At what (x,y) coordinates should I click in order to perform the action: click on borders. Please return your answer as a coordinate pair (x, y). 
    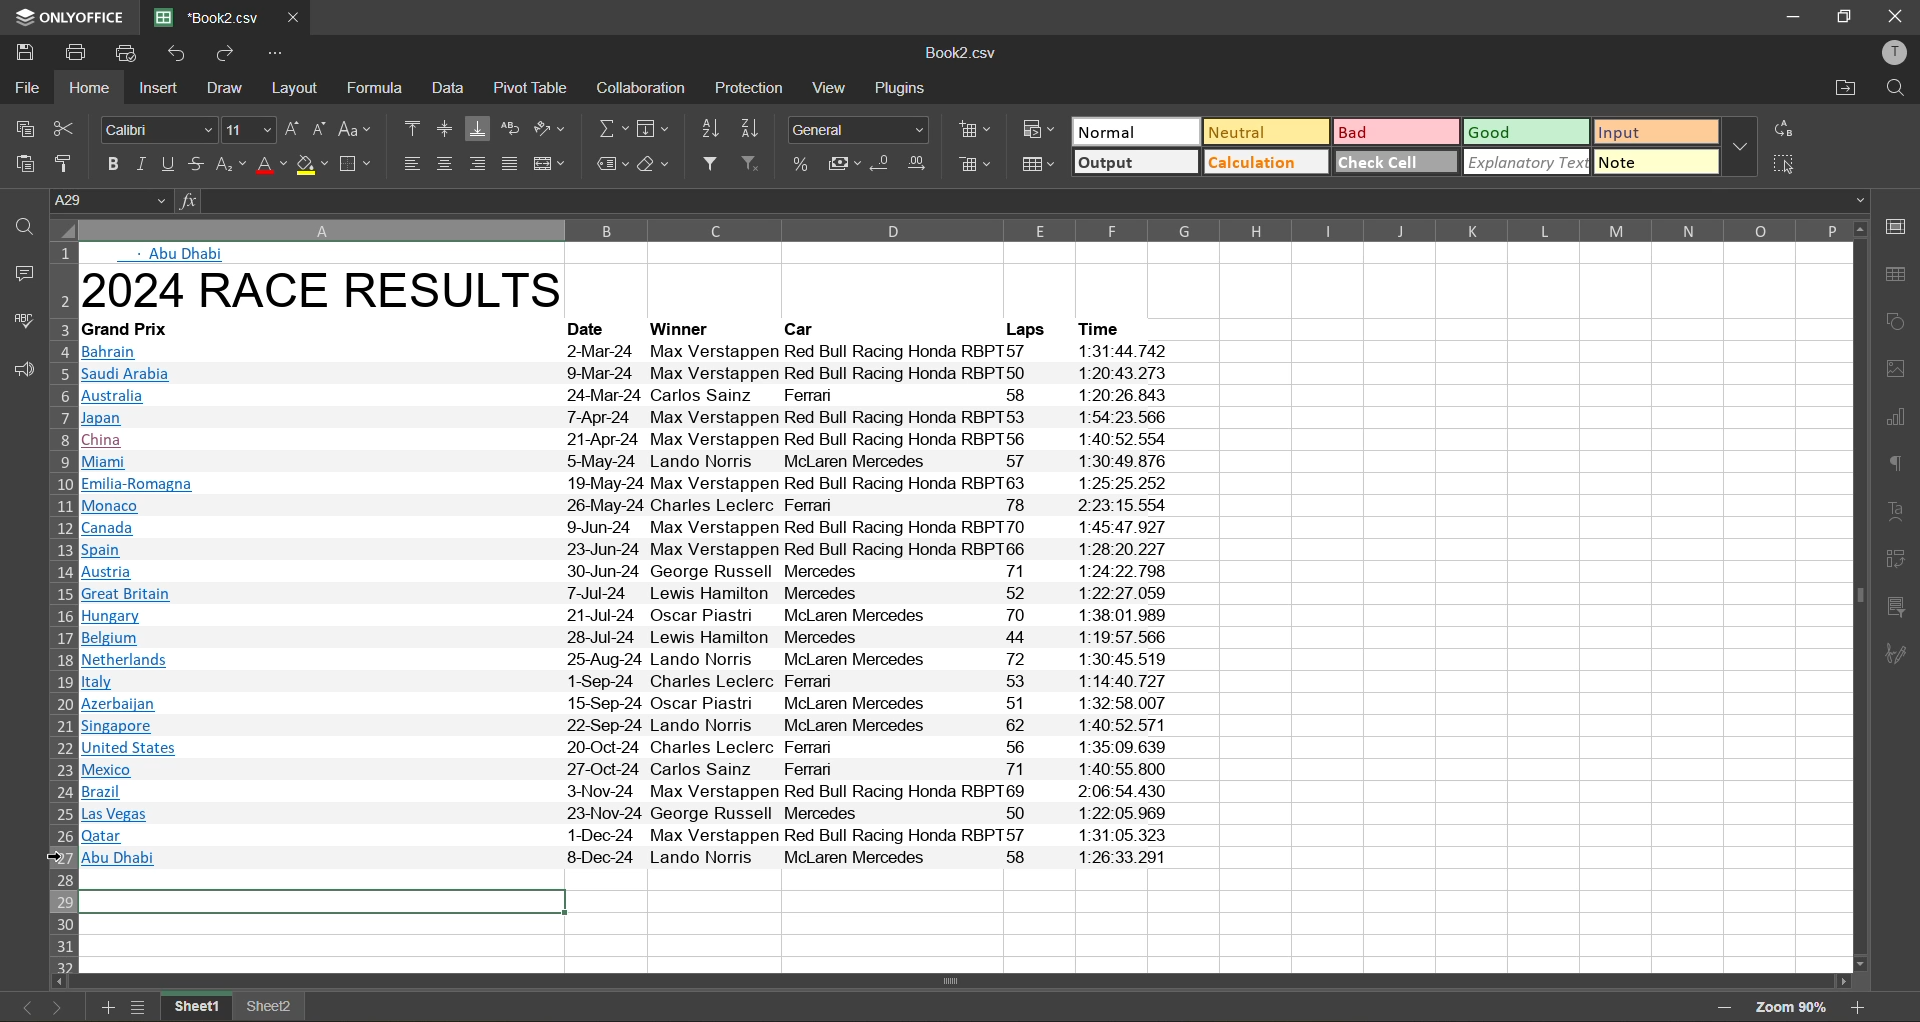
    Looking at the image, I should click on (358, 164).